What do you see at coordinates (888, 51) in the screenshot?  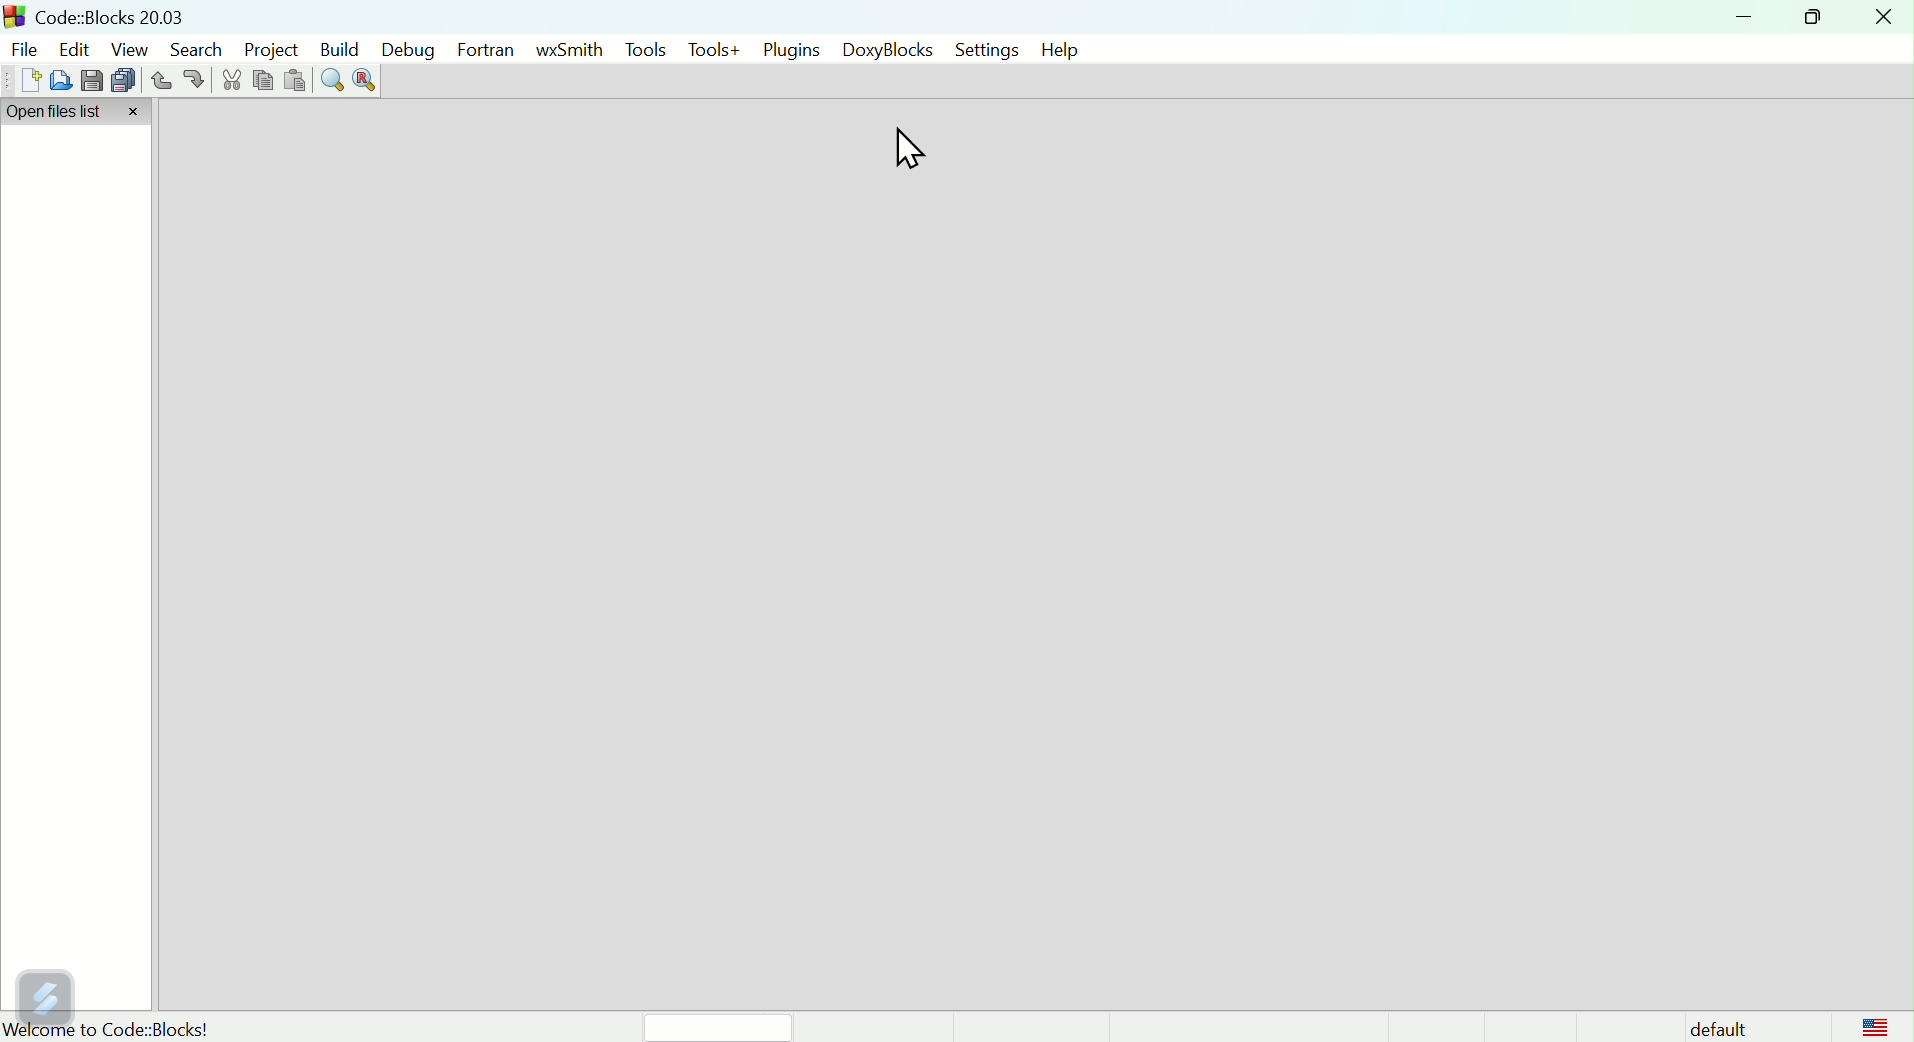 I see `doxyblocks` at bounding box center [888, 51].